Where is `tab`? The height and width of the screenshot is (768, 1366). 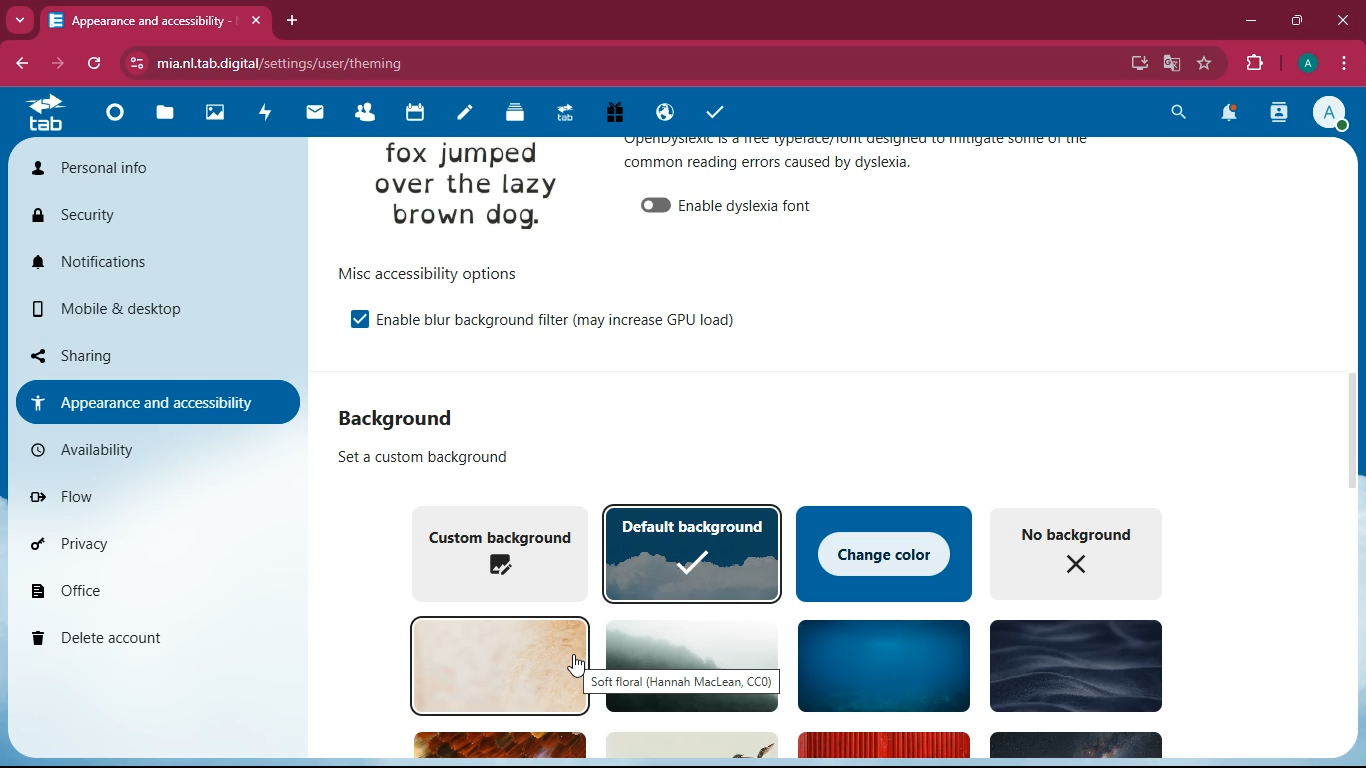 tab is located at coordinates (157, 20).